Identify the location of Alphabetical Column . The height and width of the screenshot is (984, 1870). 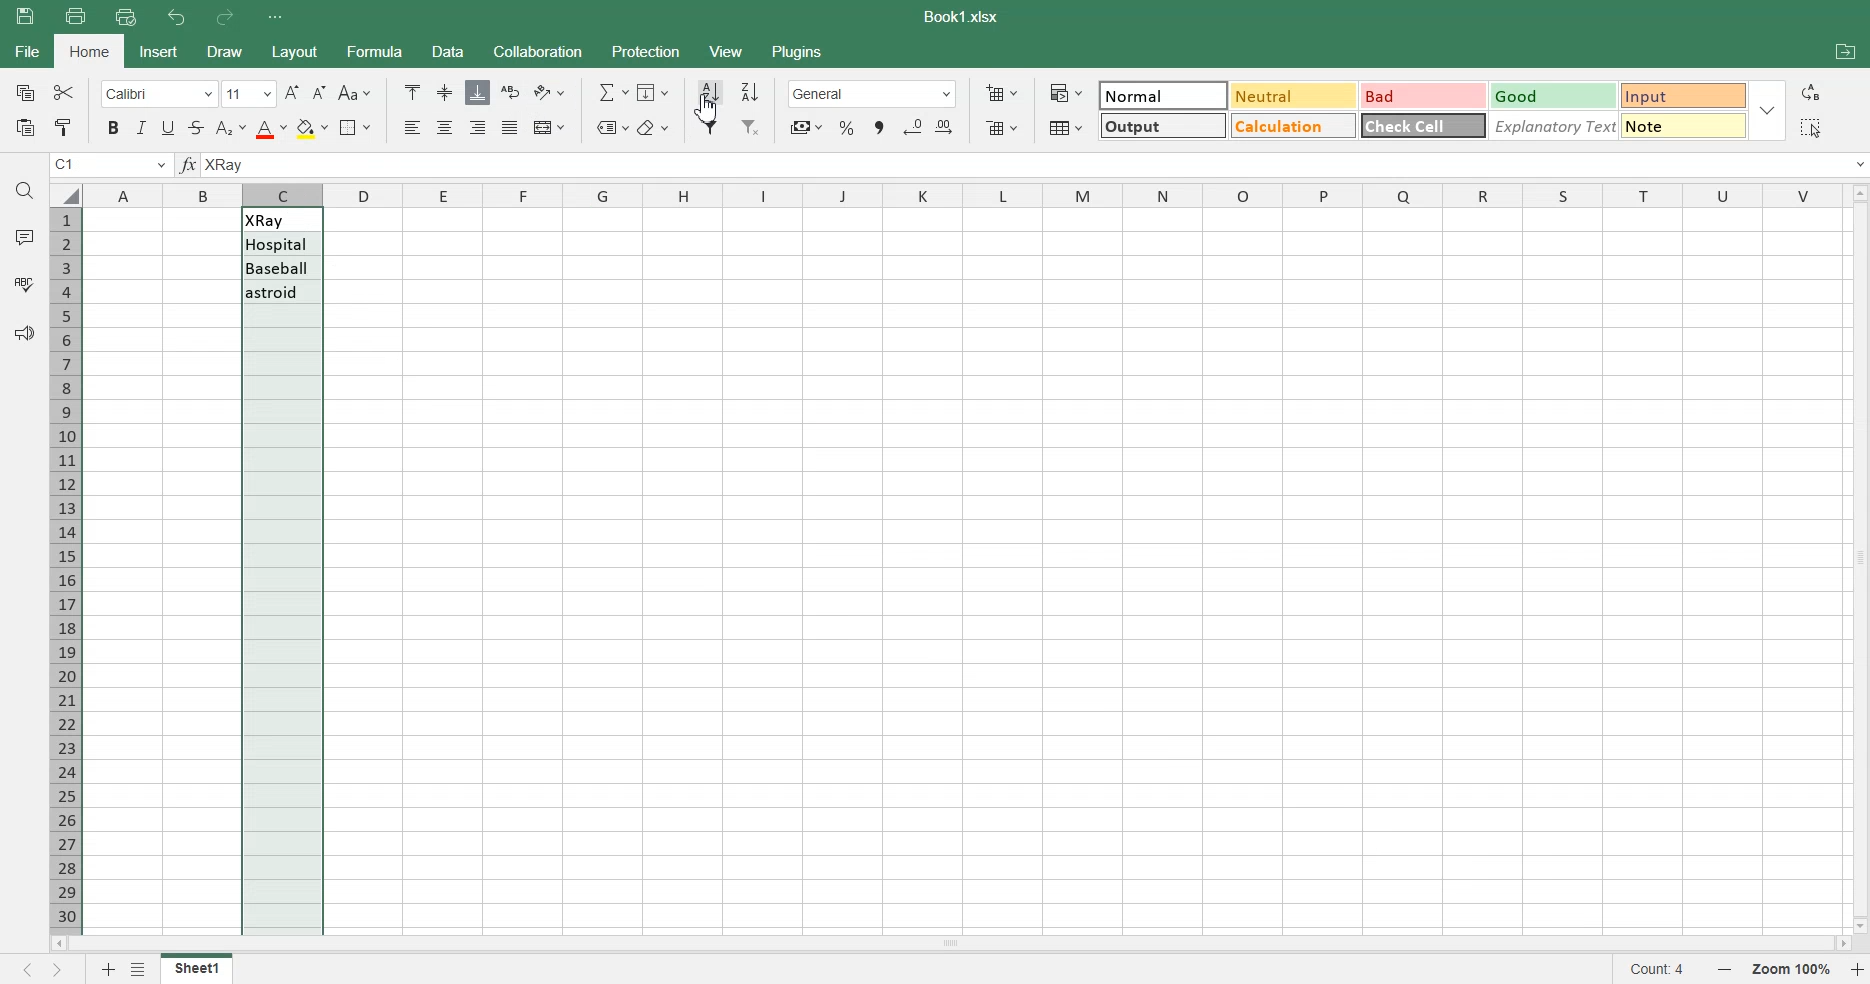
(961, 194).